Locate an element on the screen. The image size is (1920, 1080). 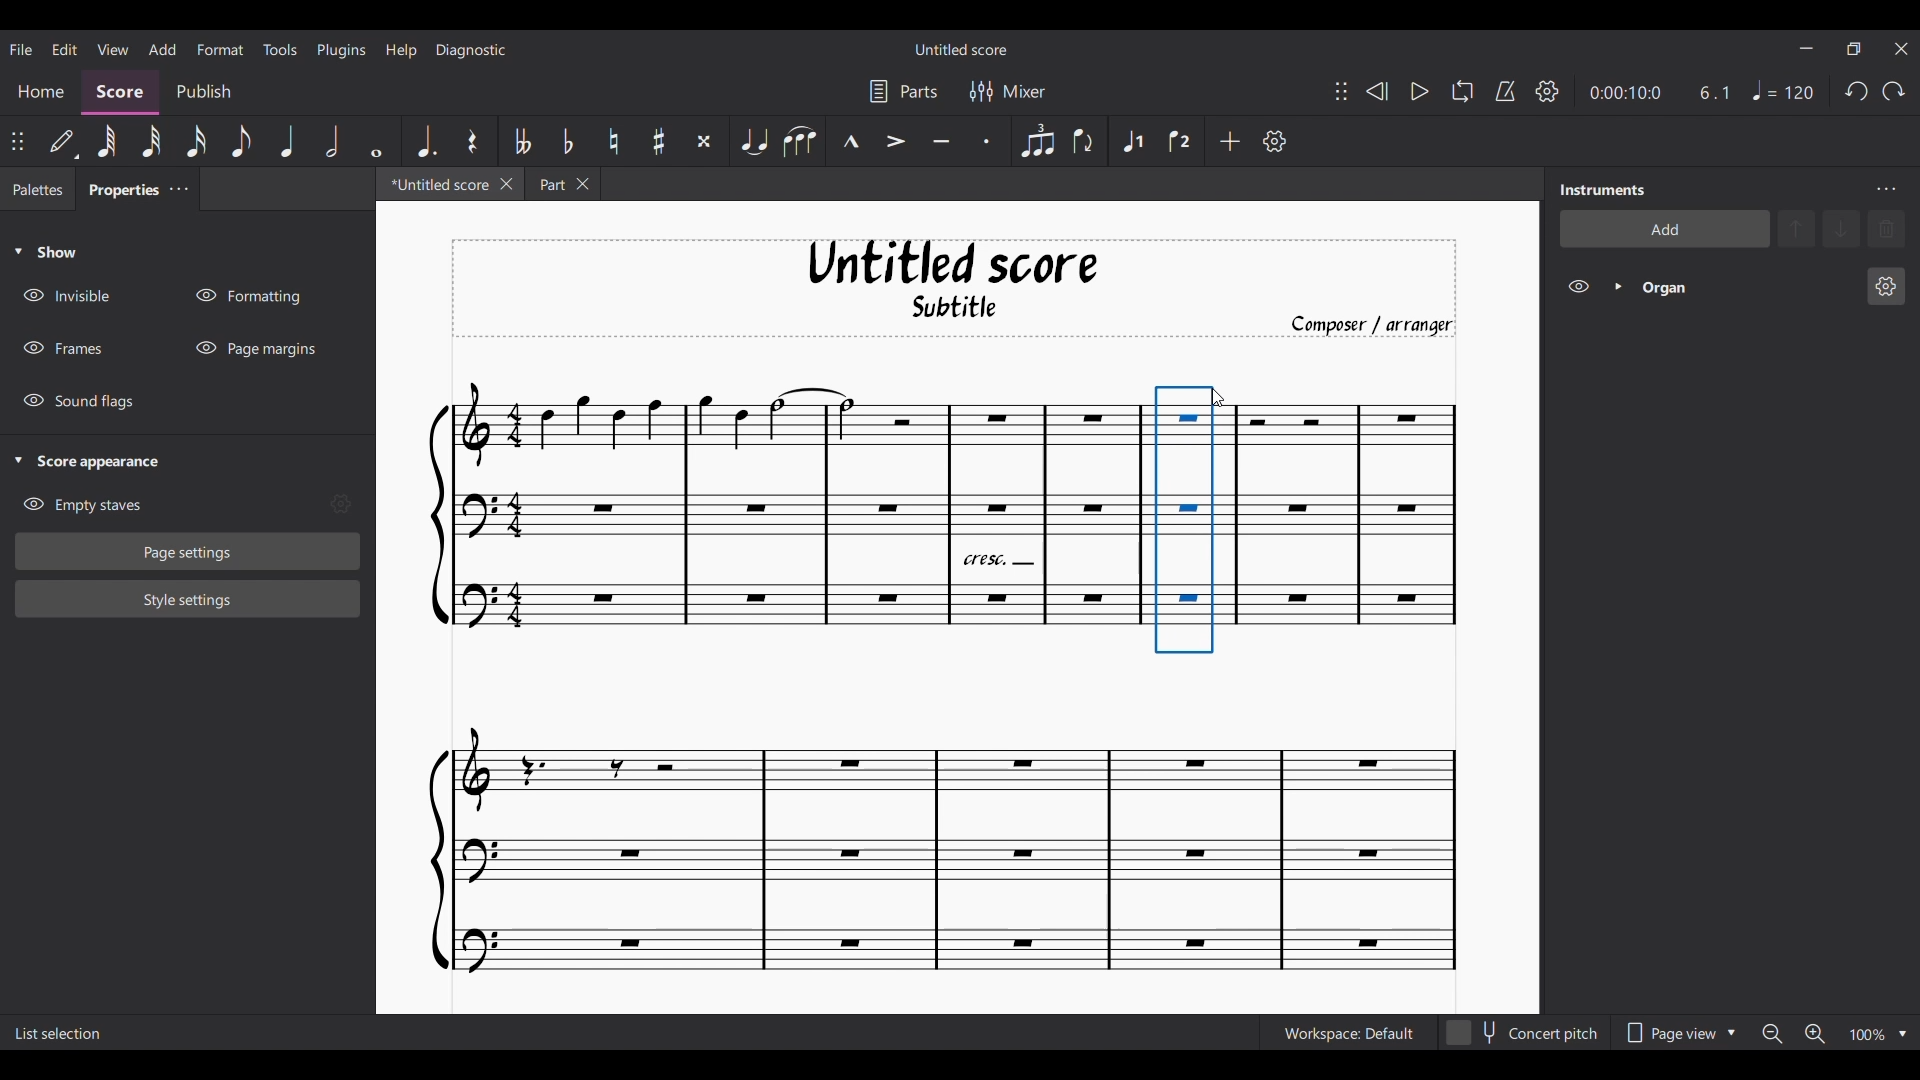
Delete selection is located at coordinates (1886, 229).